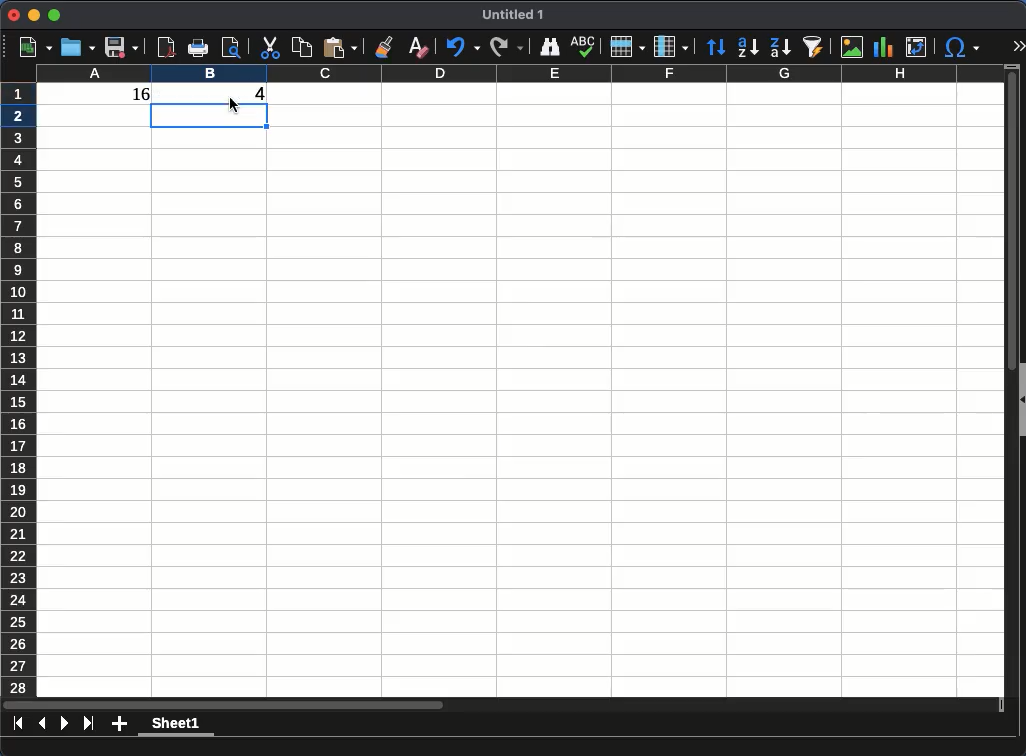  I want to click on descending, so click(780, 48).